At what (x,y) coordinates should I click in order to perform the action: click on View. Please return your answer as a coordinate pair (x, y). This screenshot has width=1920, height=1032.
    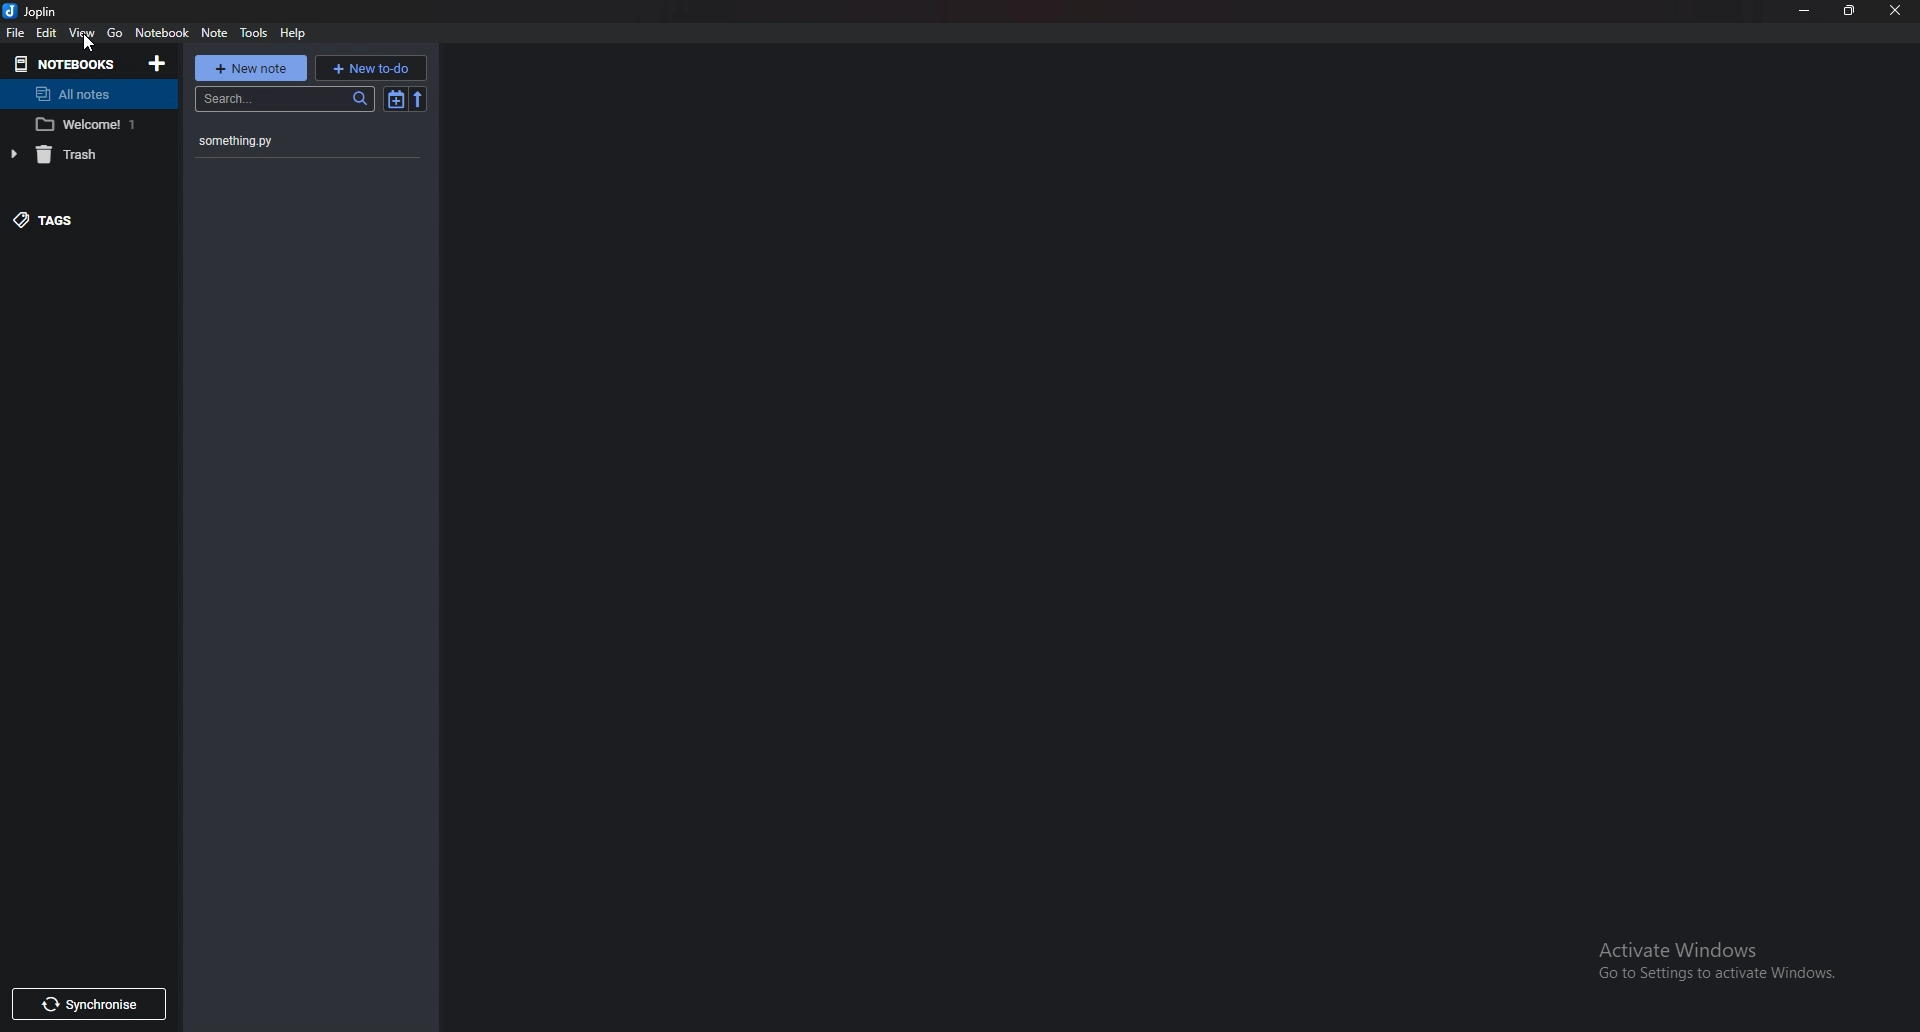
    Looking at the image, I should click on (83, 33).